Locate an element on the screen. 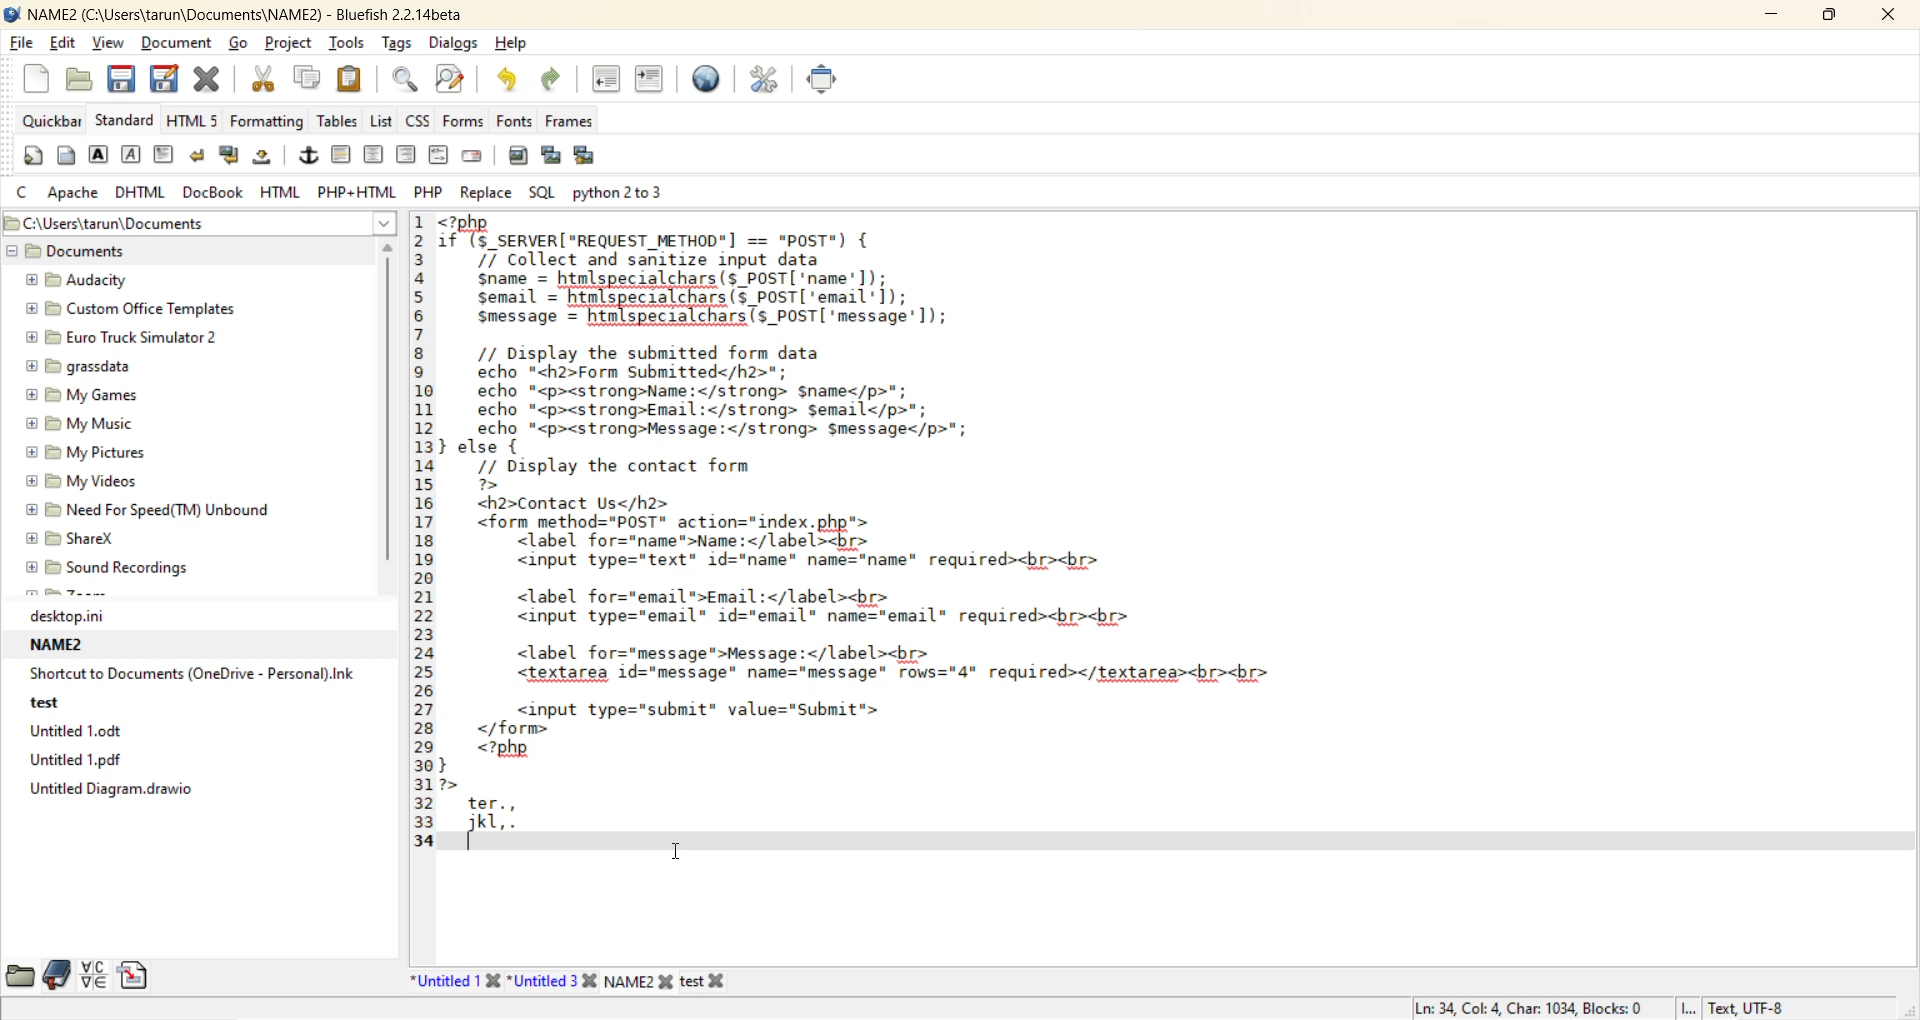 The width and height of the screenshot is (1920, 1020). go is located at coordinates (243, 45).